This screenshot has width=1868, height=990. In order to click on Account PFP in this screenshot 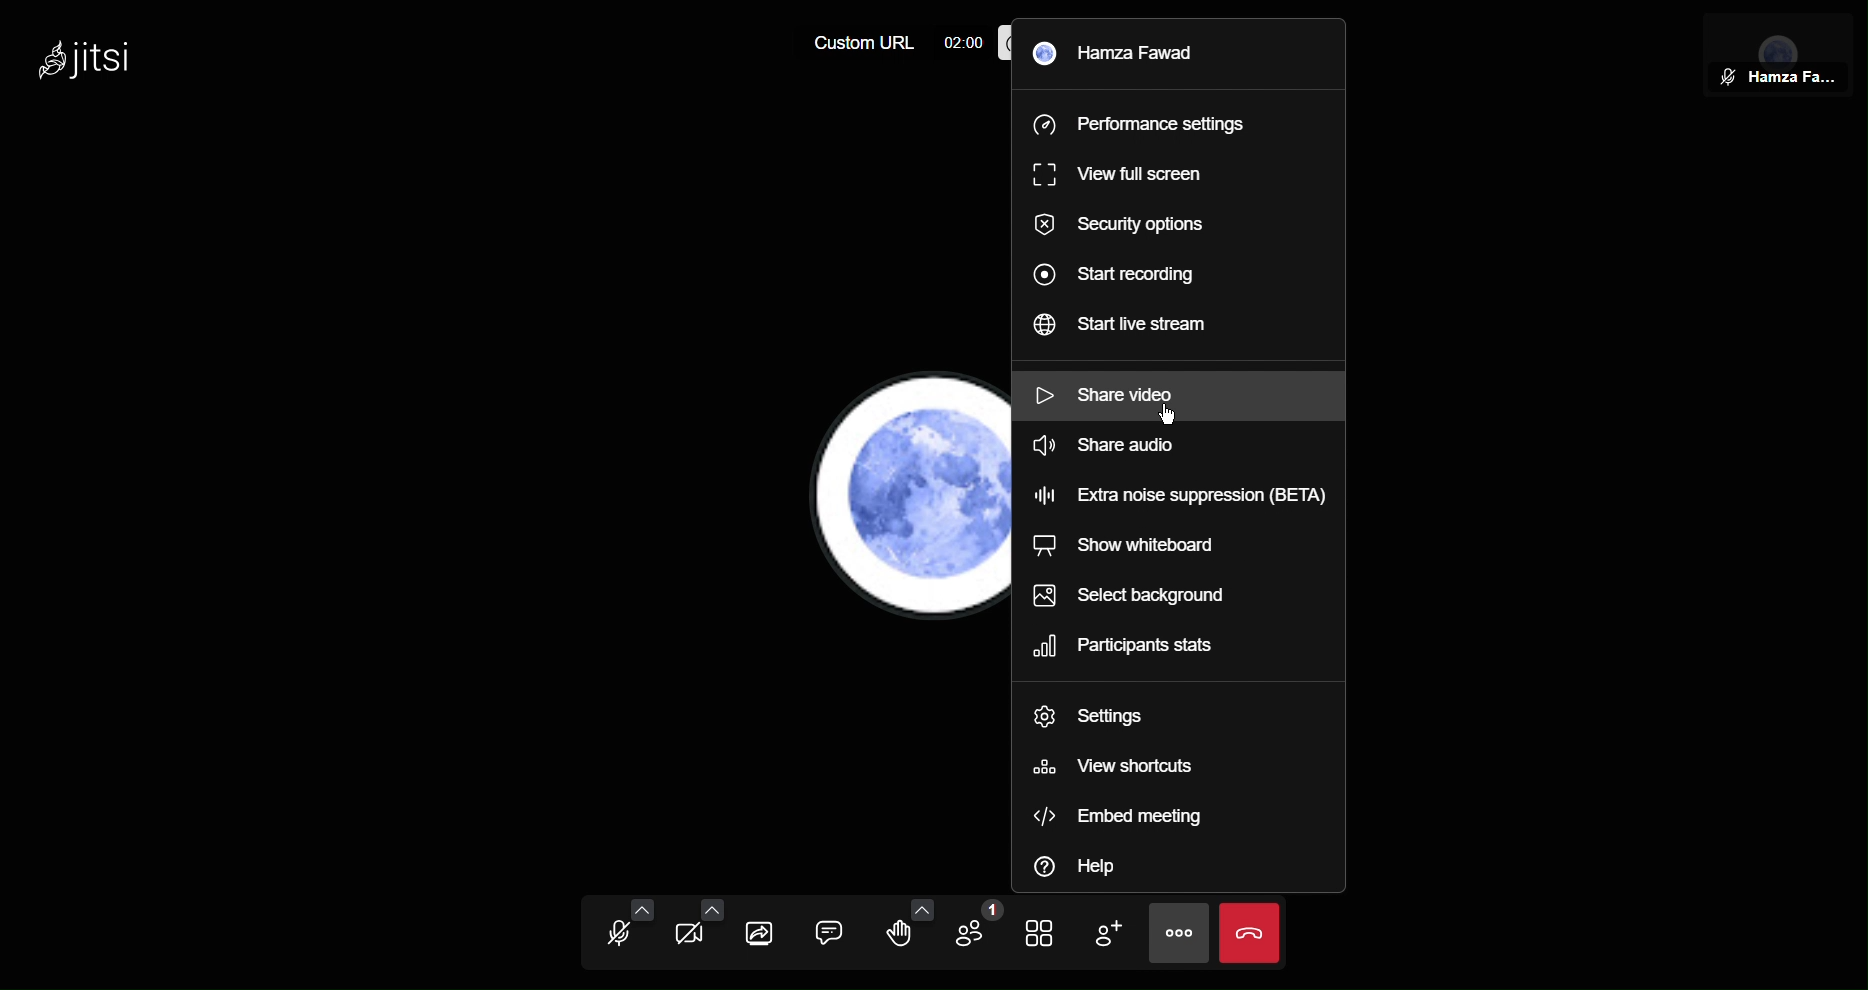, I will do `click(884, 504)`.